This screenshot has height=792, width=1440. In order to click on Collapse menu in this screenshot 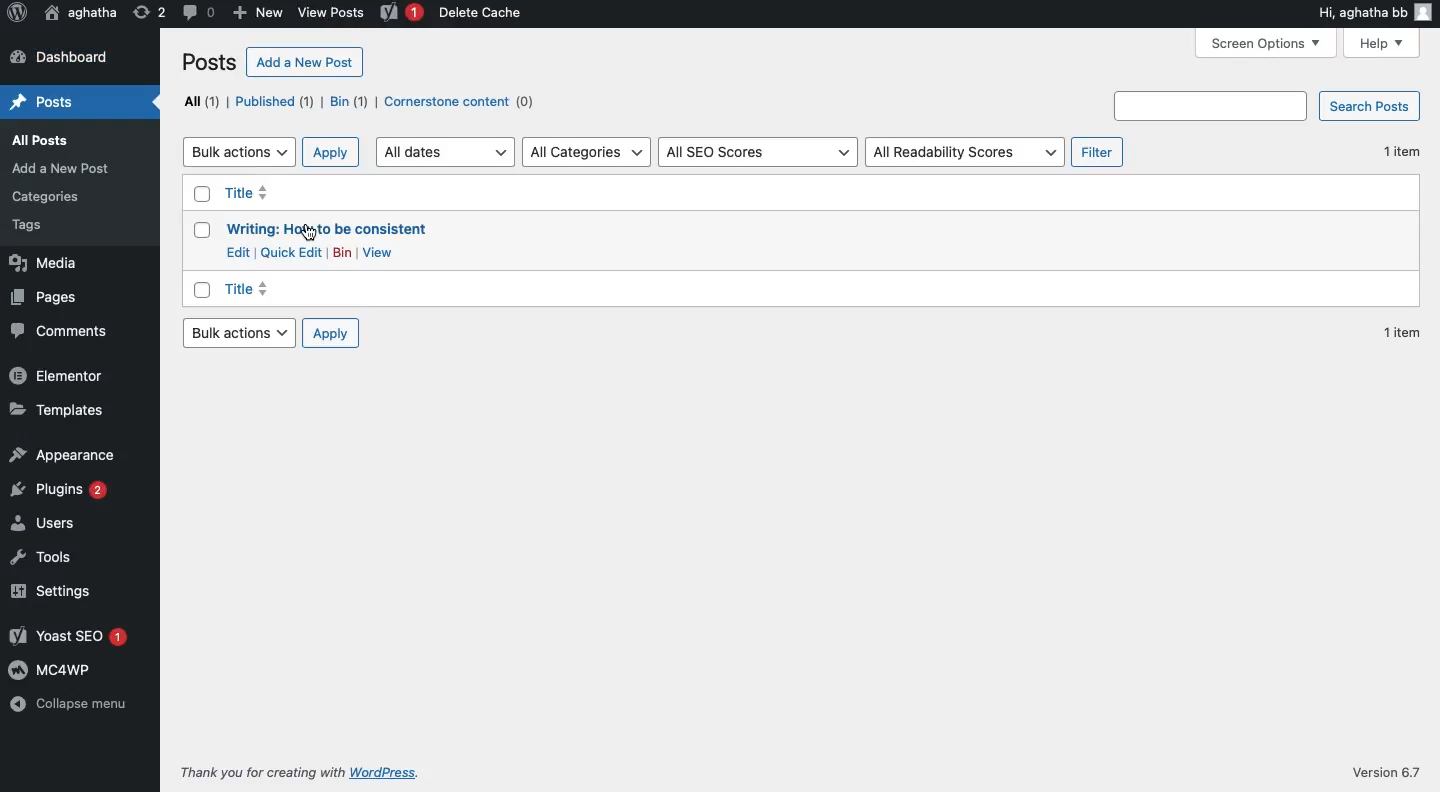, I will do `click(69, 705)`.